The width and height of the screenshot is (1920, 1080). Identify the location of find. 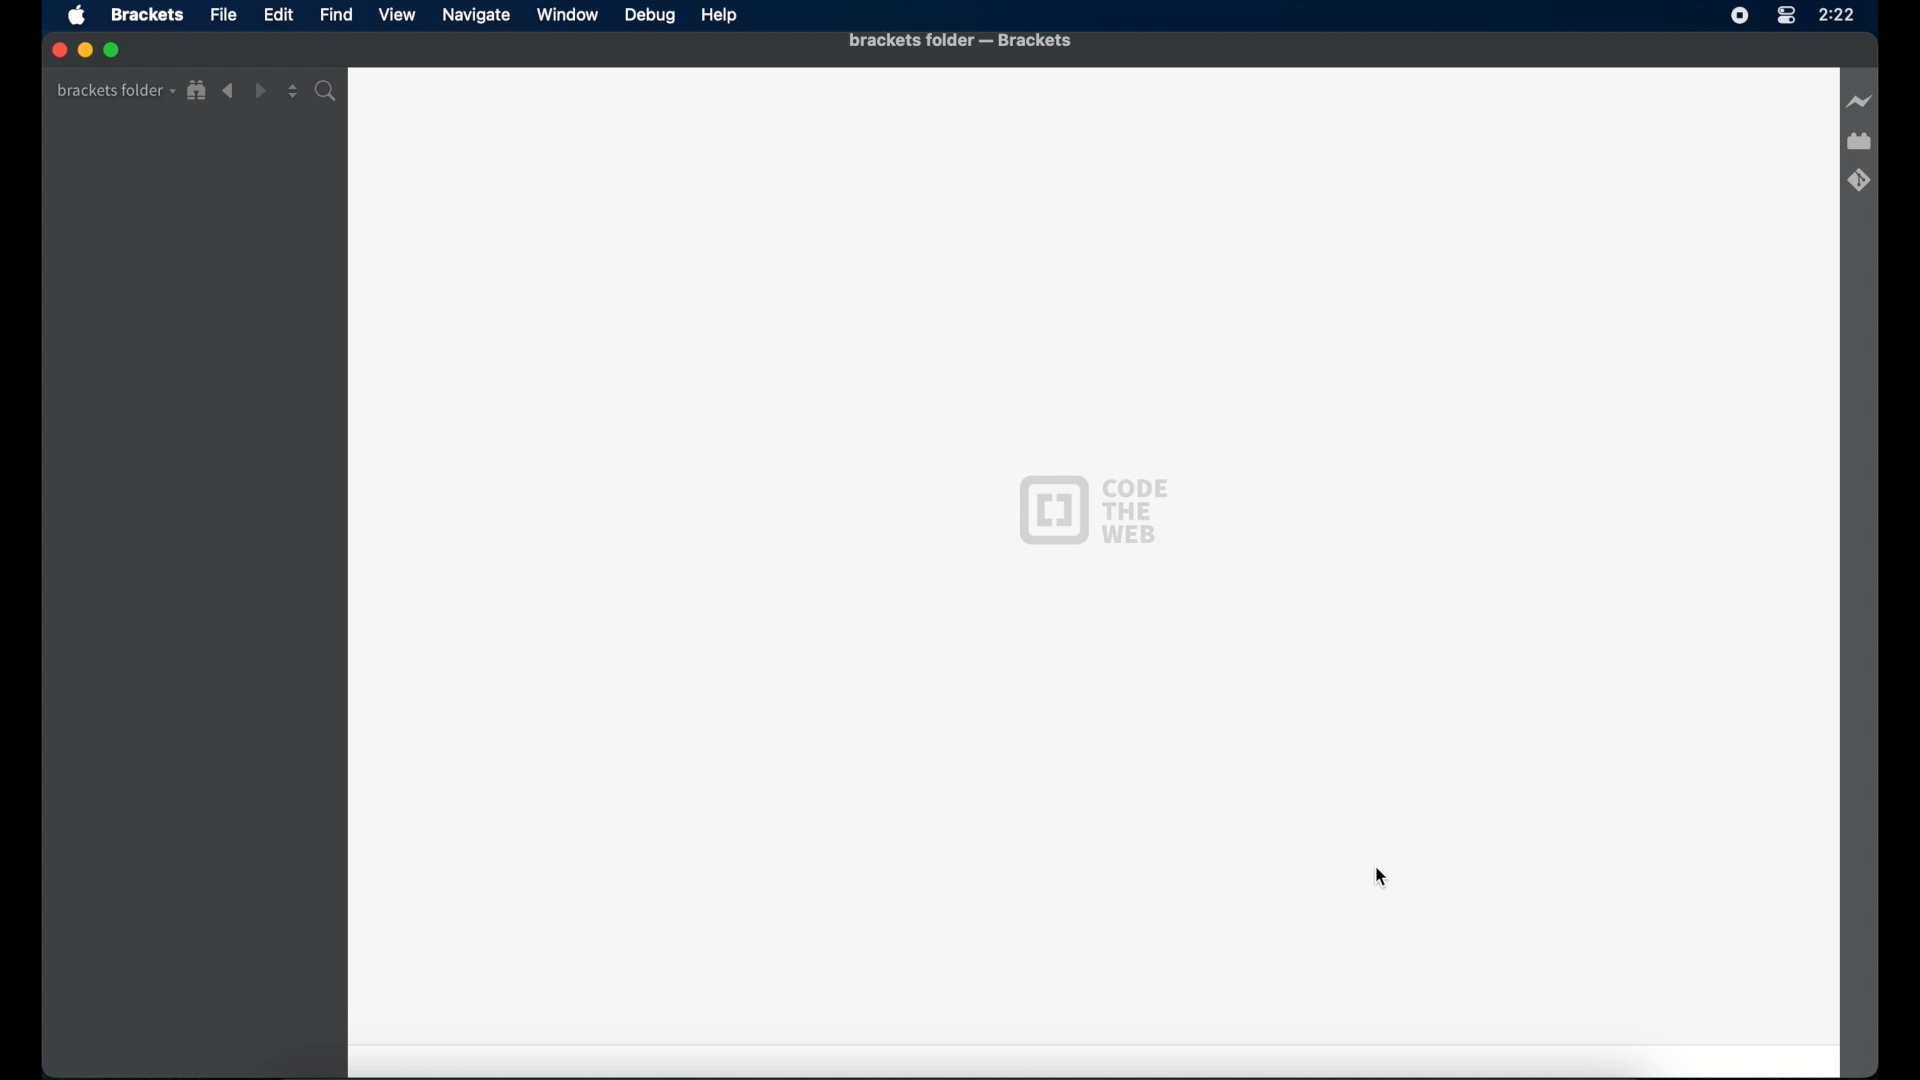
(338, 14).